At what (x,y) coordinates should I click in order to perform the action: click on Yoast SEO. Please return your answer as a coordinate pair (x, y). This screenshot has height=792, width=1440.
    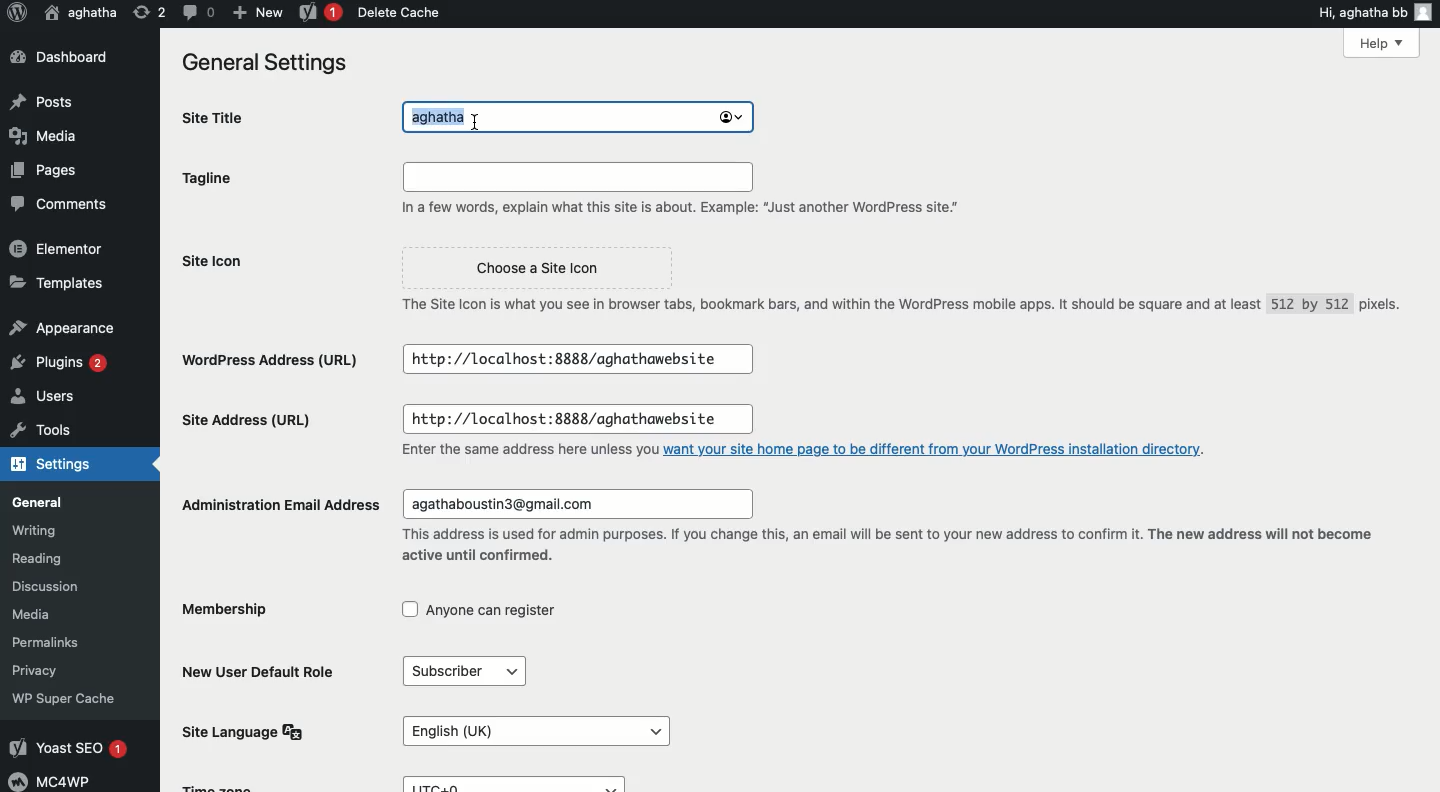
    Looking at the image, I should click on (69, 748).